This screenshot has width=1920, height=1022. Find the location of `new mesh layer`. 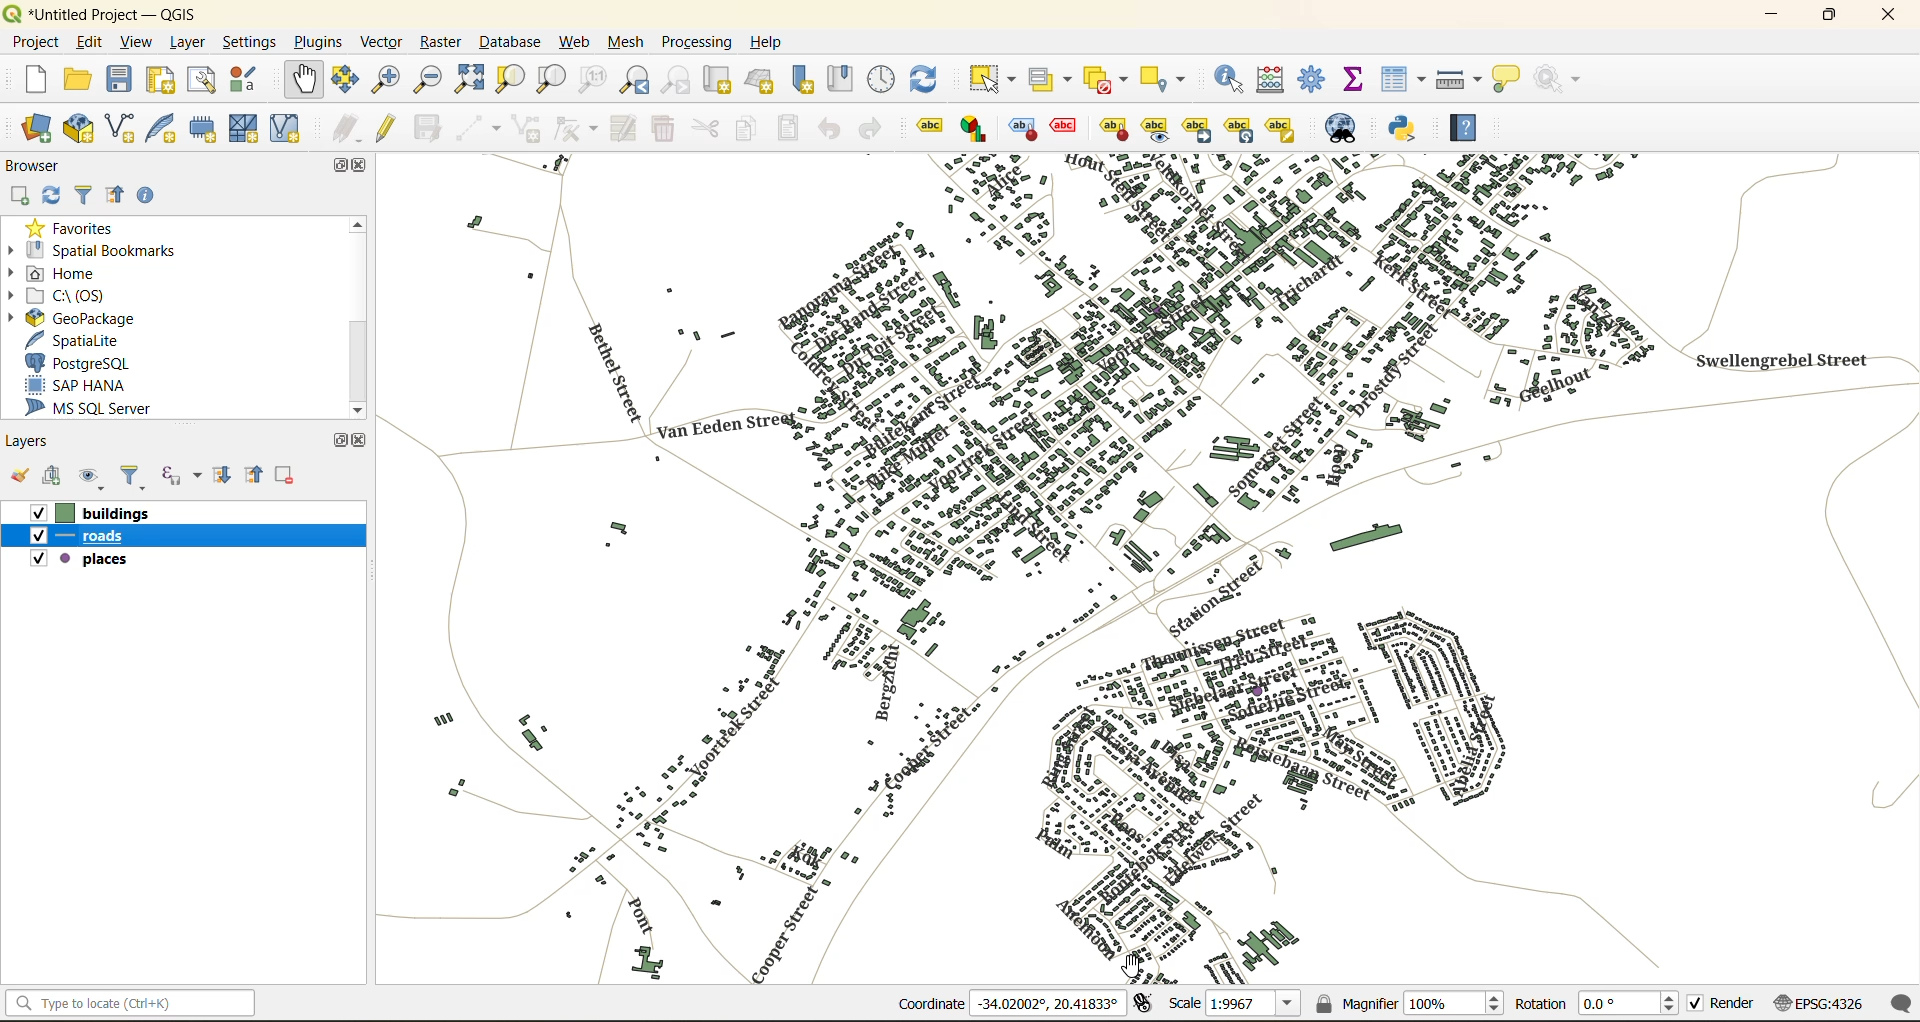

new mesh layer is located at coordinates (241, 129).